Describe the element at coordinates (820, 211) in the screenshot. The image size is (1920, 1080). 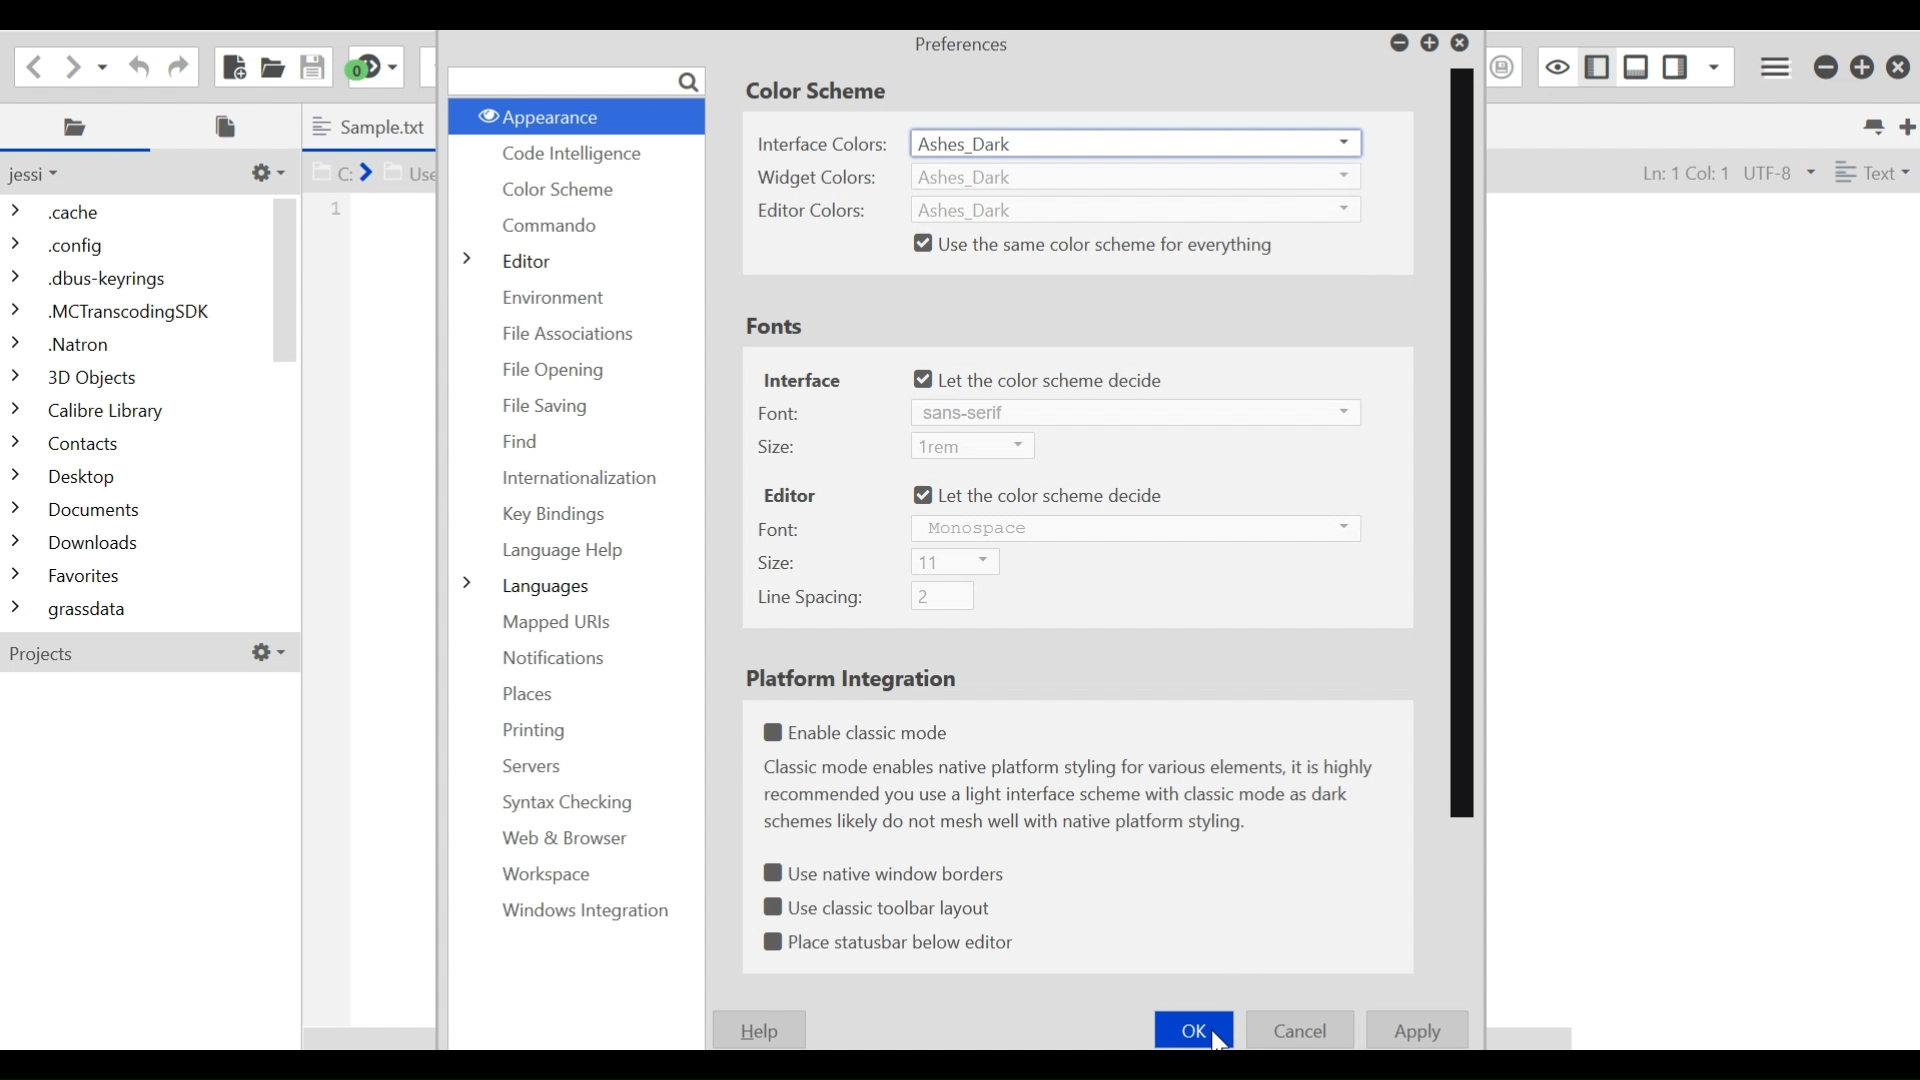
I see `Editor Colors` at that location.